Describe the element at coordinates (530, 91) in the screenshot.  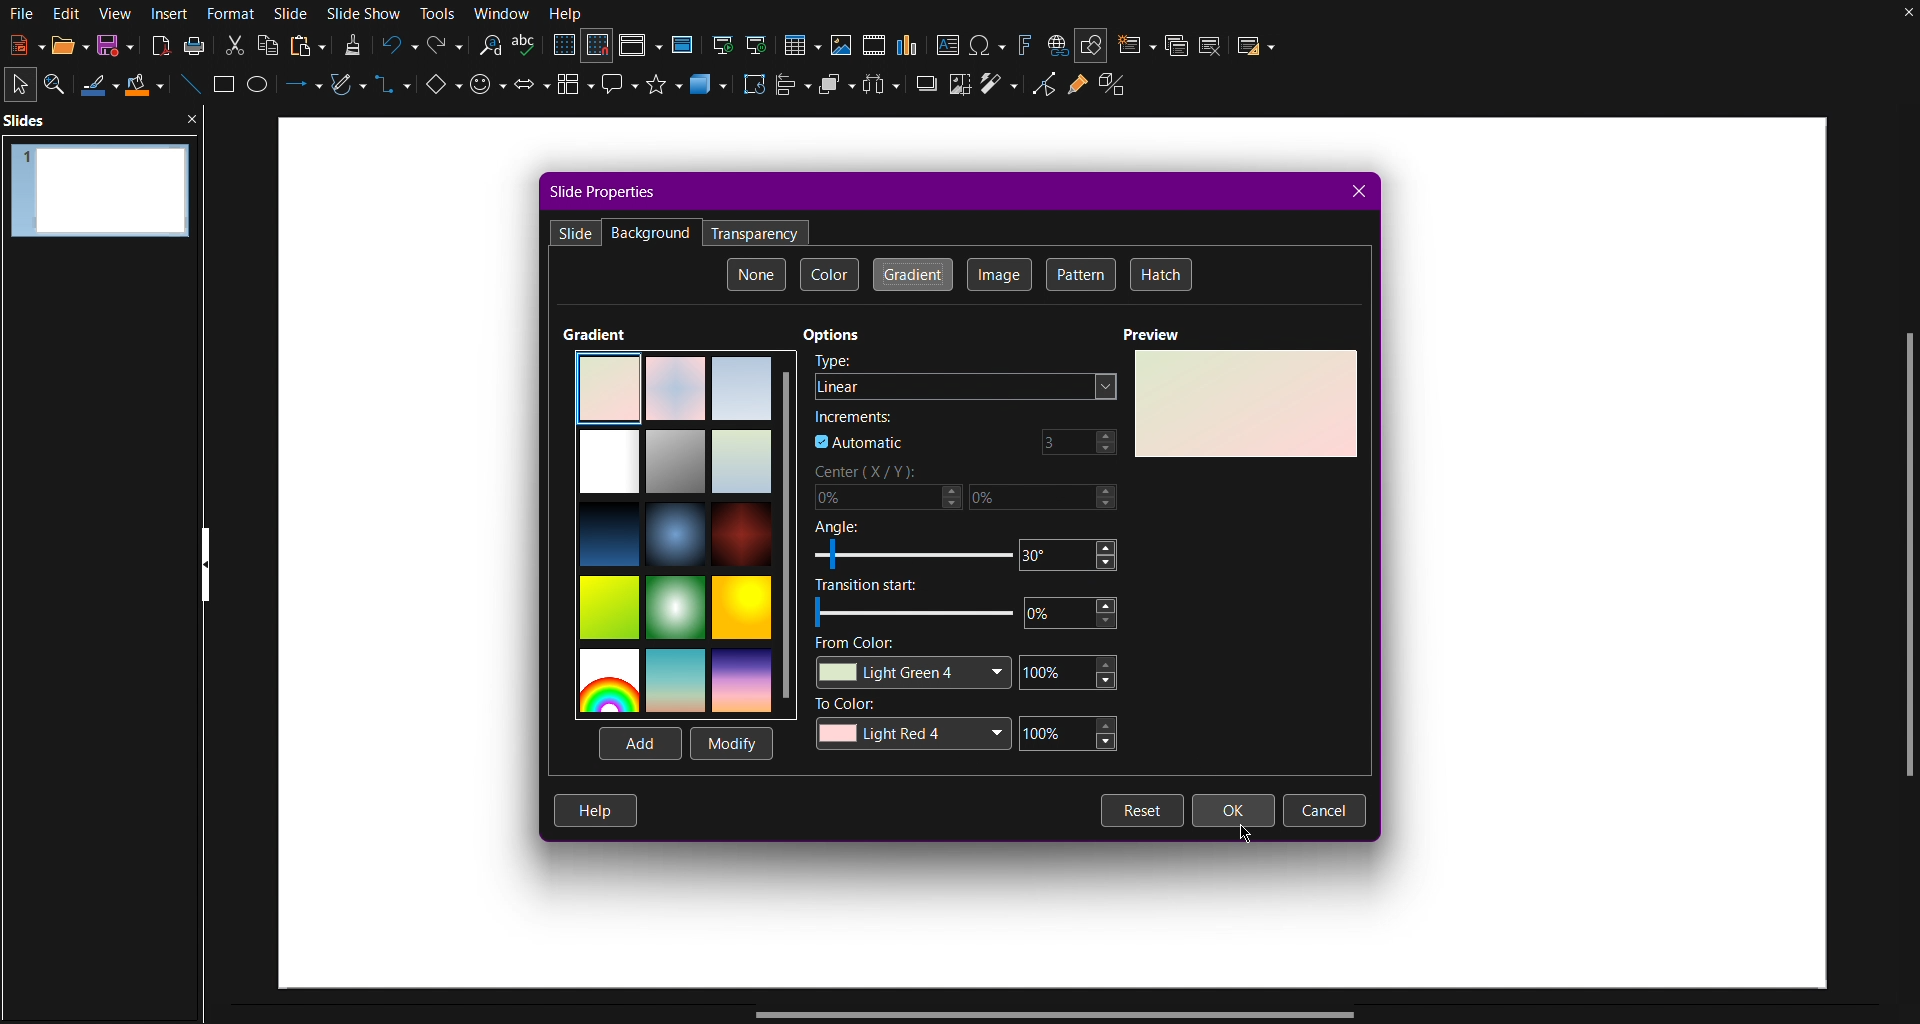
I see `Block Arrows` at that location.